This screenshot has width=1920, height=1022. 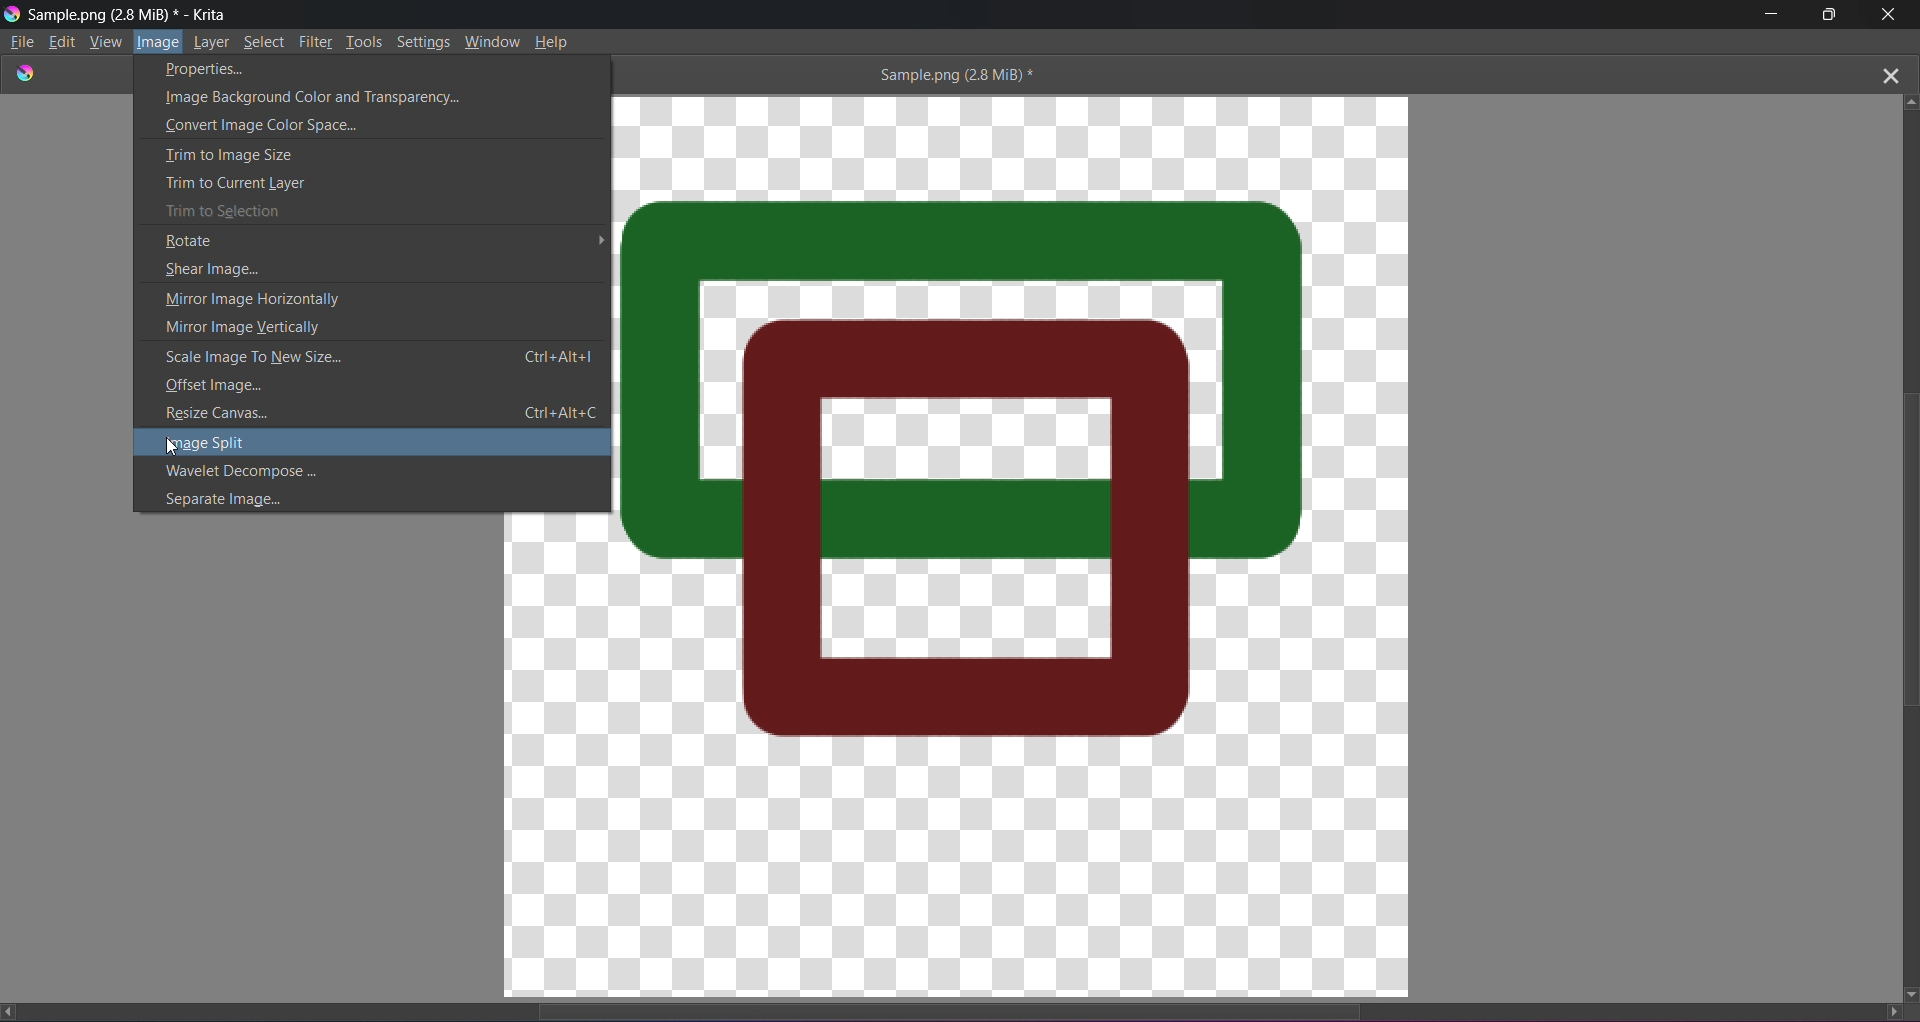 I want to click on Layer, so click(x=215, y=41).